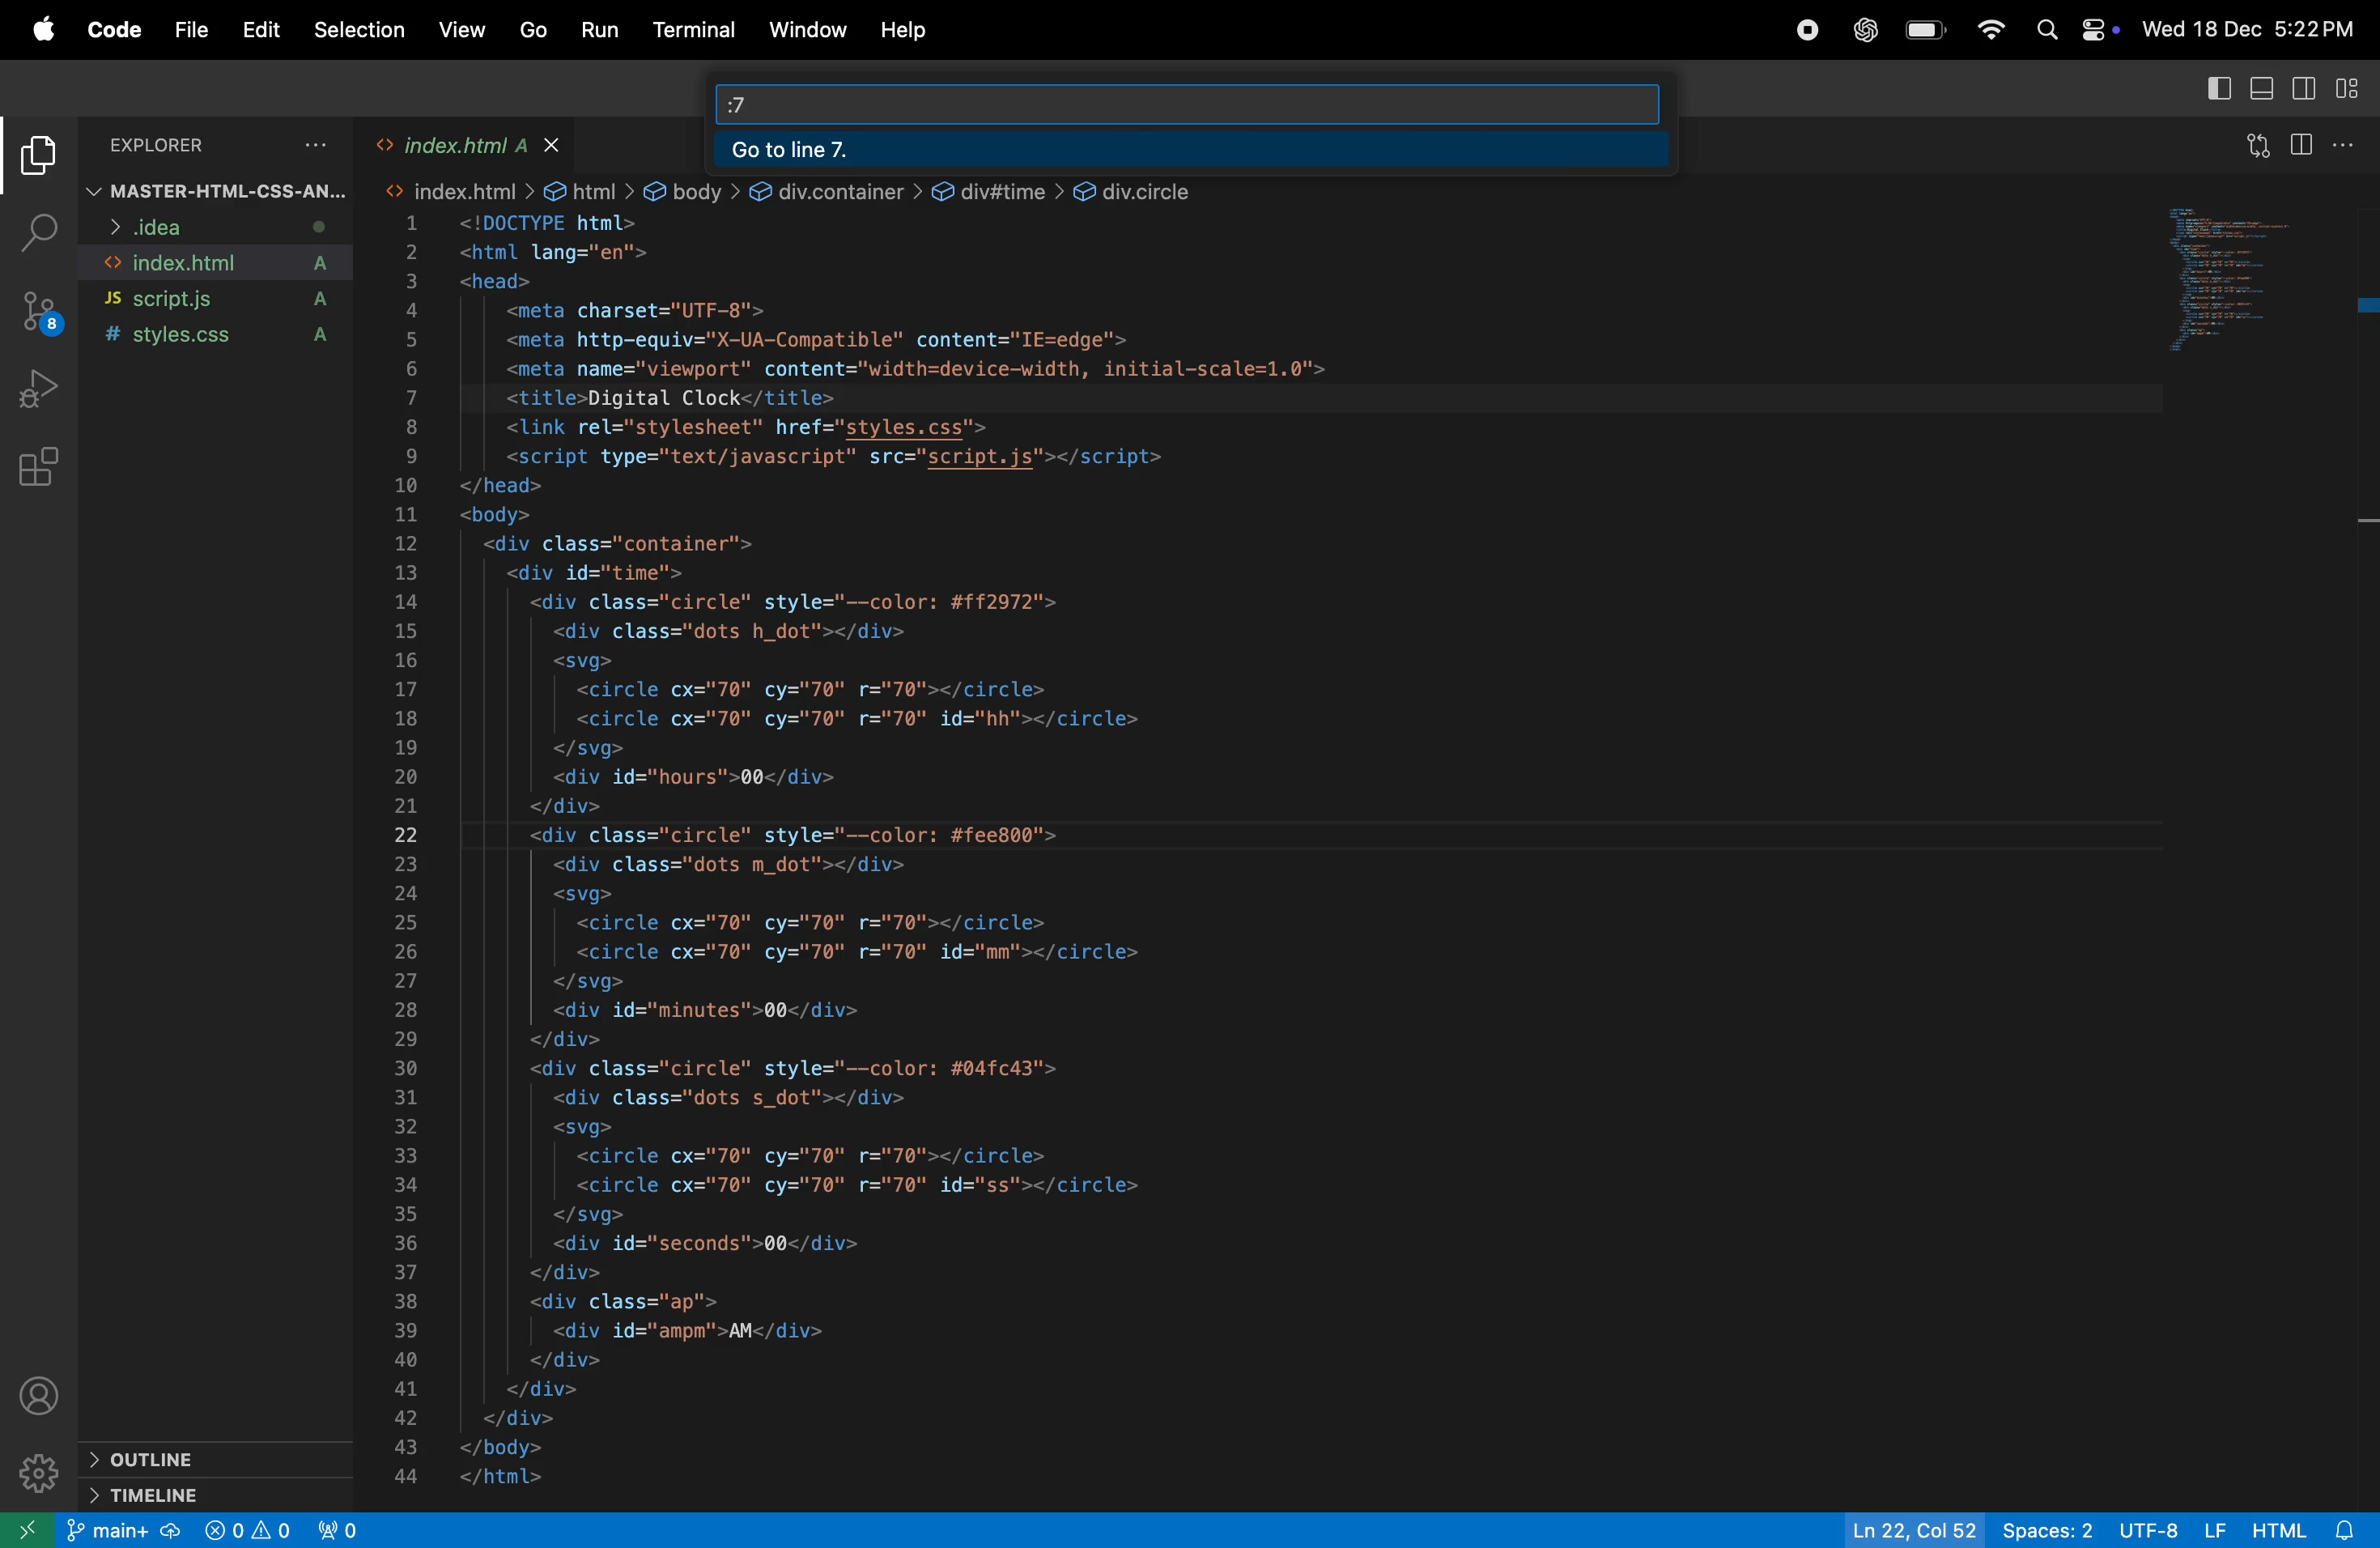  Describe the element at coordinates (2309, 146) in the screenshot. I see `split editor` at that location.